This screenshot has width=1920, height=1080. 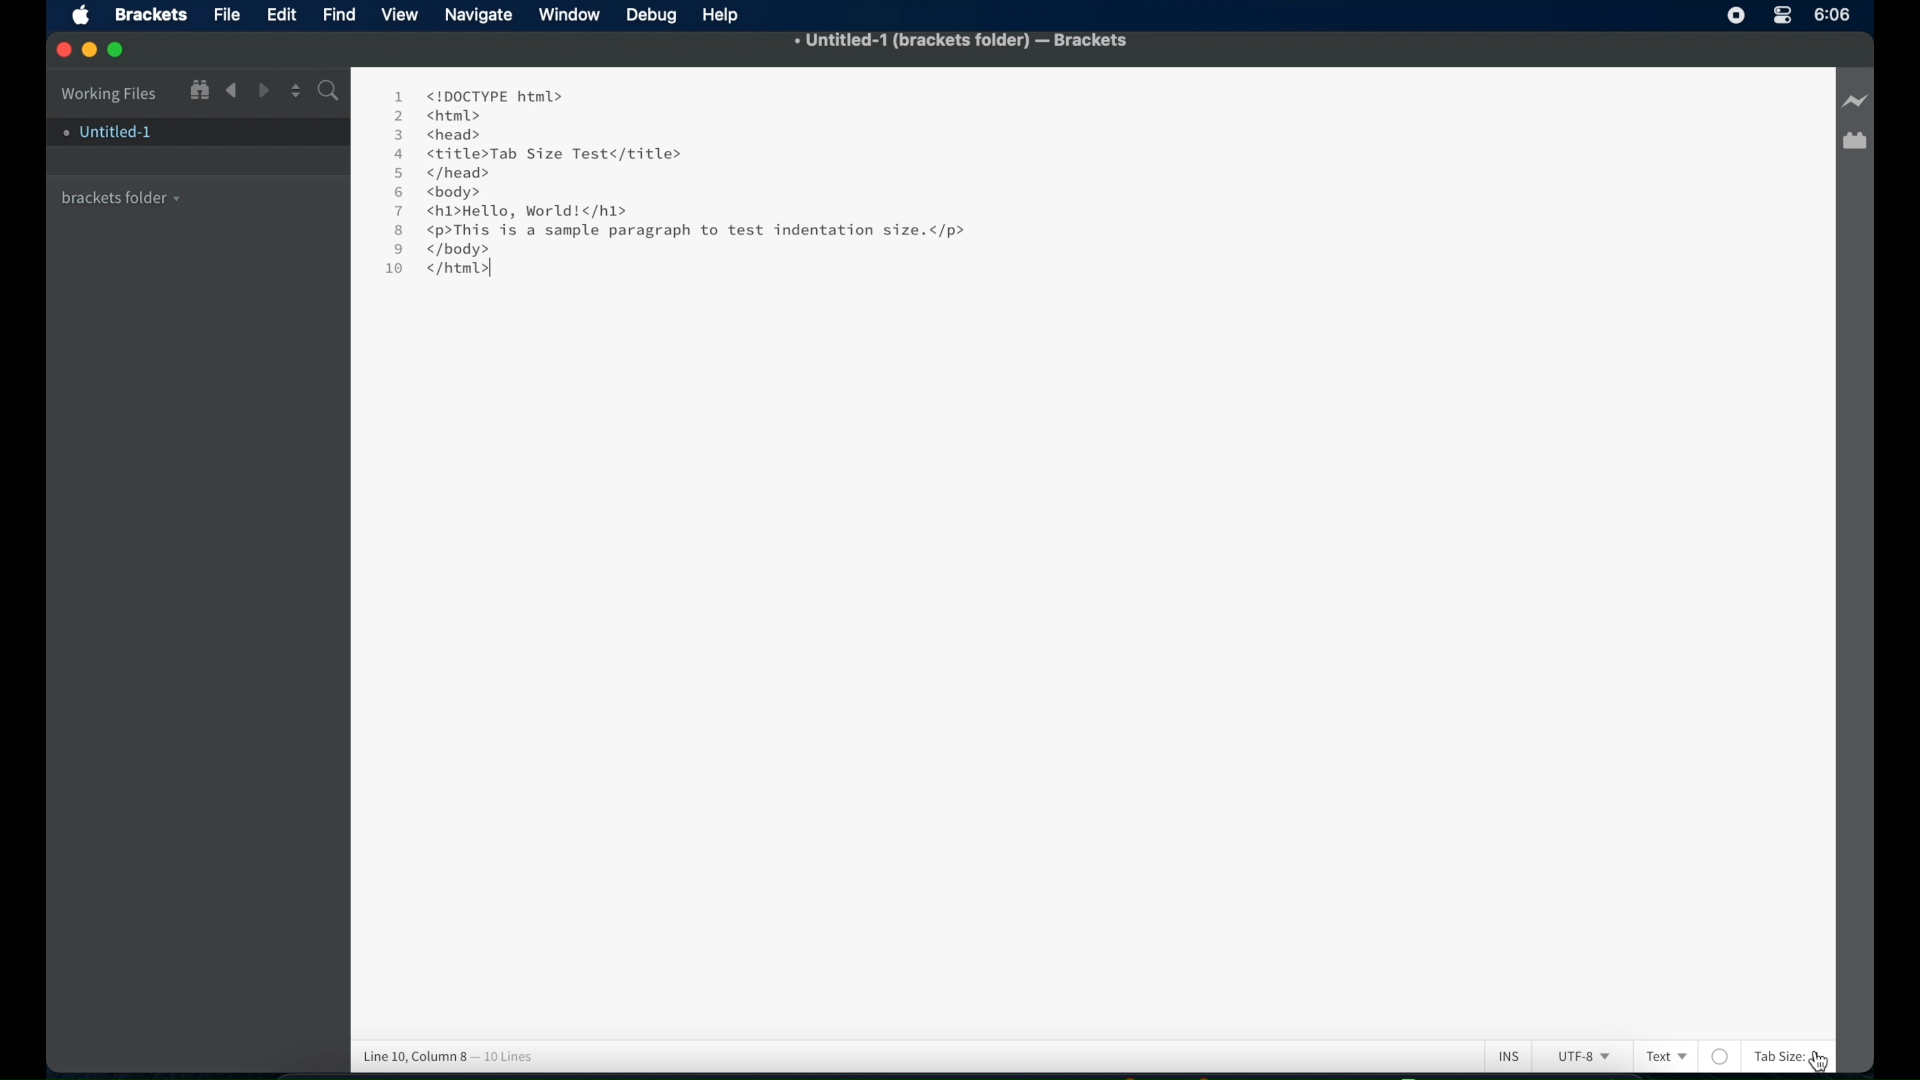 What do you see at coordinates (572, 15) in the screenshot?
I see `Window` at bounding box center [572, 15].